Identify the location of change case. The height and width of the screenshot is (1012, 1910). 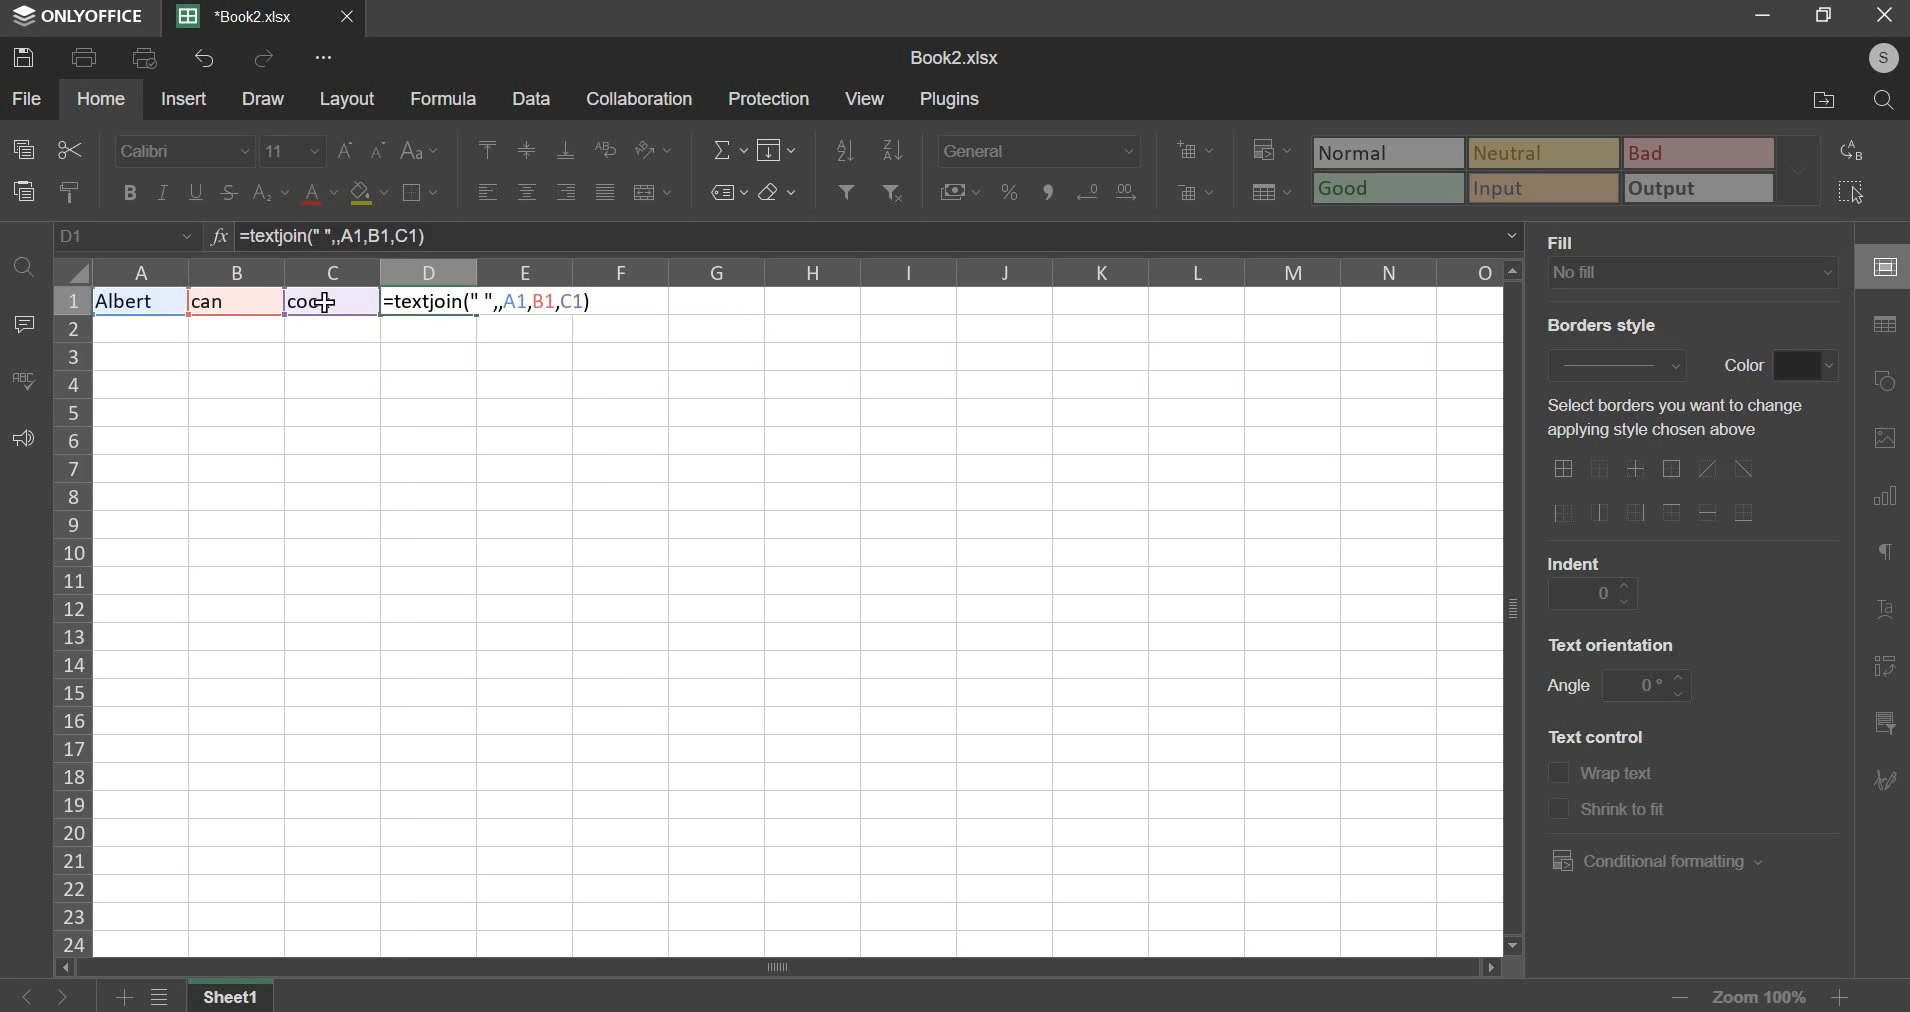
(418, 151).